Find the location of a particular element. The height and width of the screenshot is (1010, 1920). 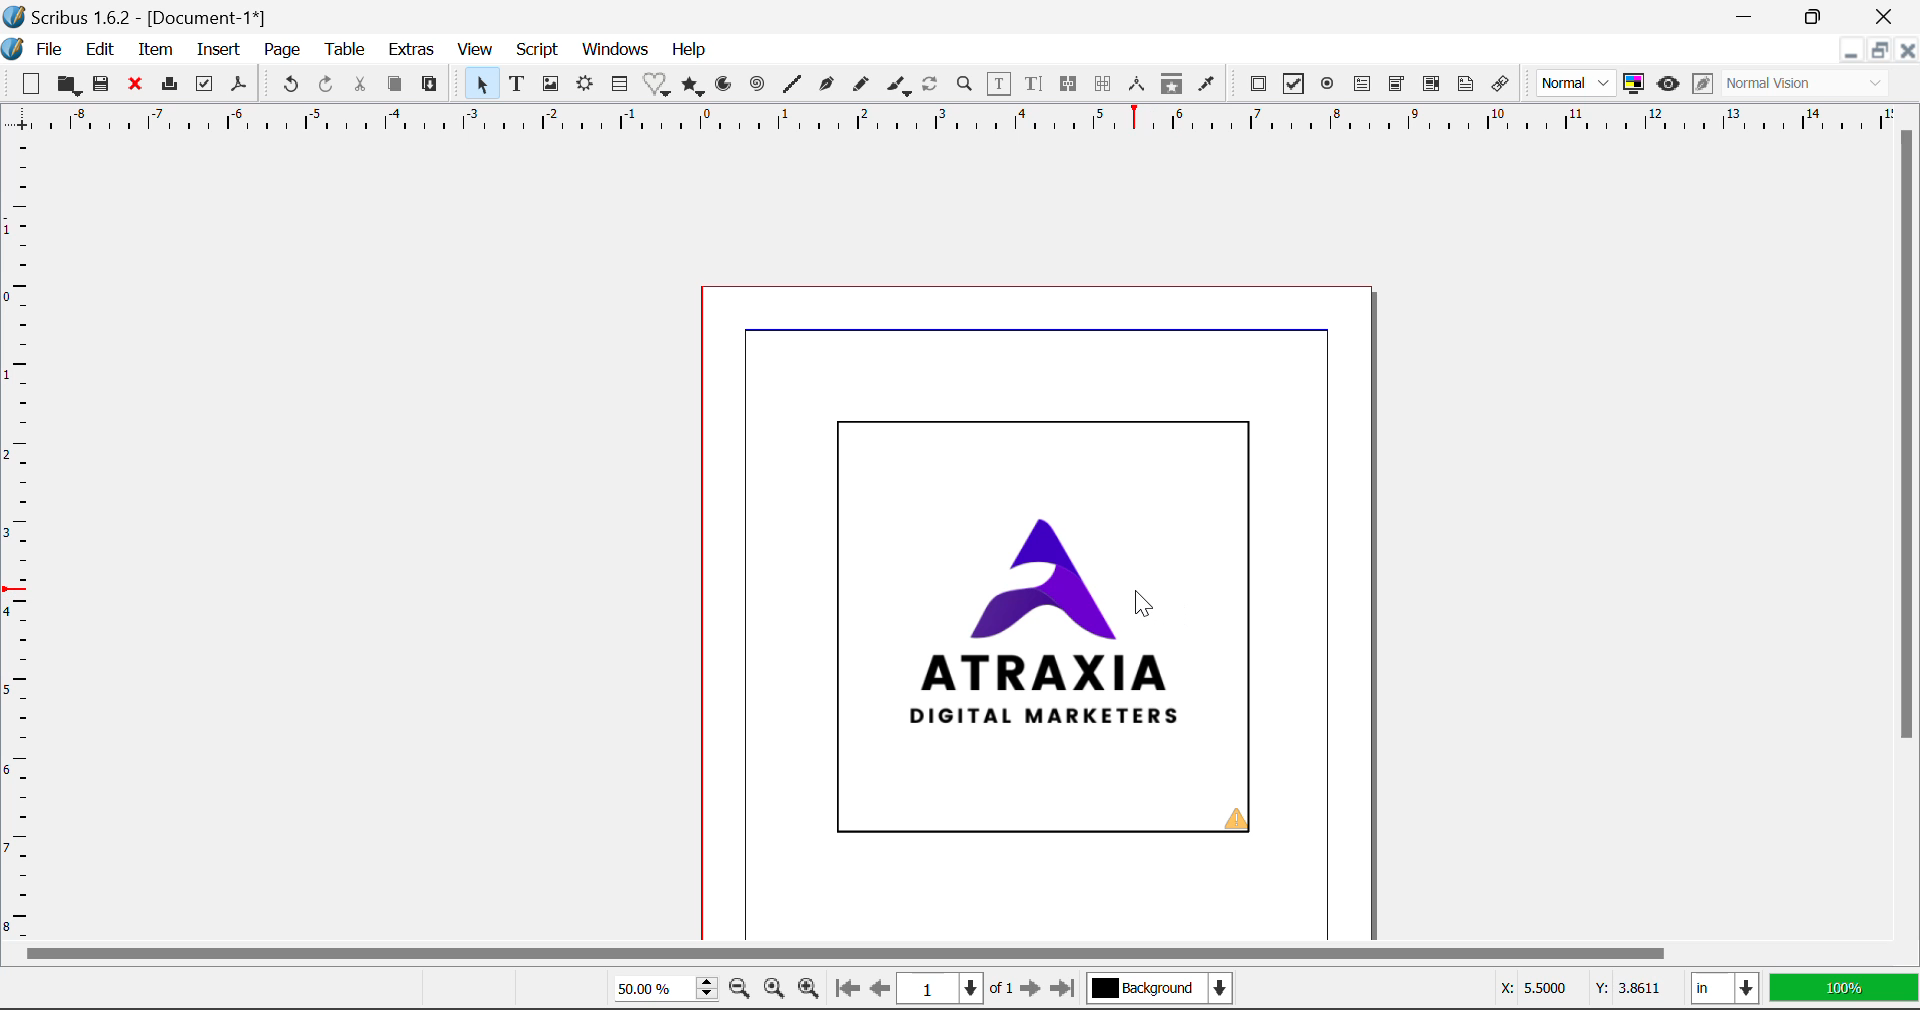

Image Frame is located at coordinates (553, 87).